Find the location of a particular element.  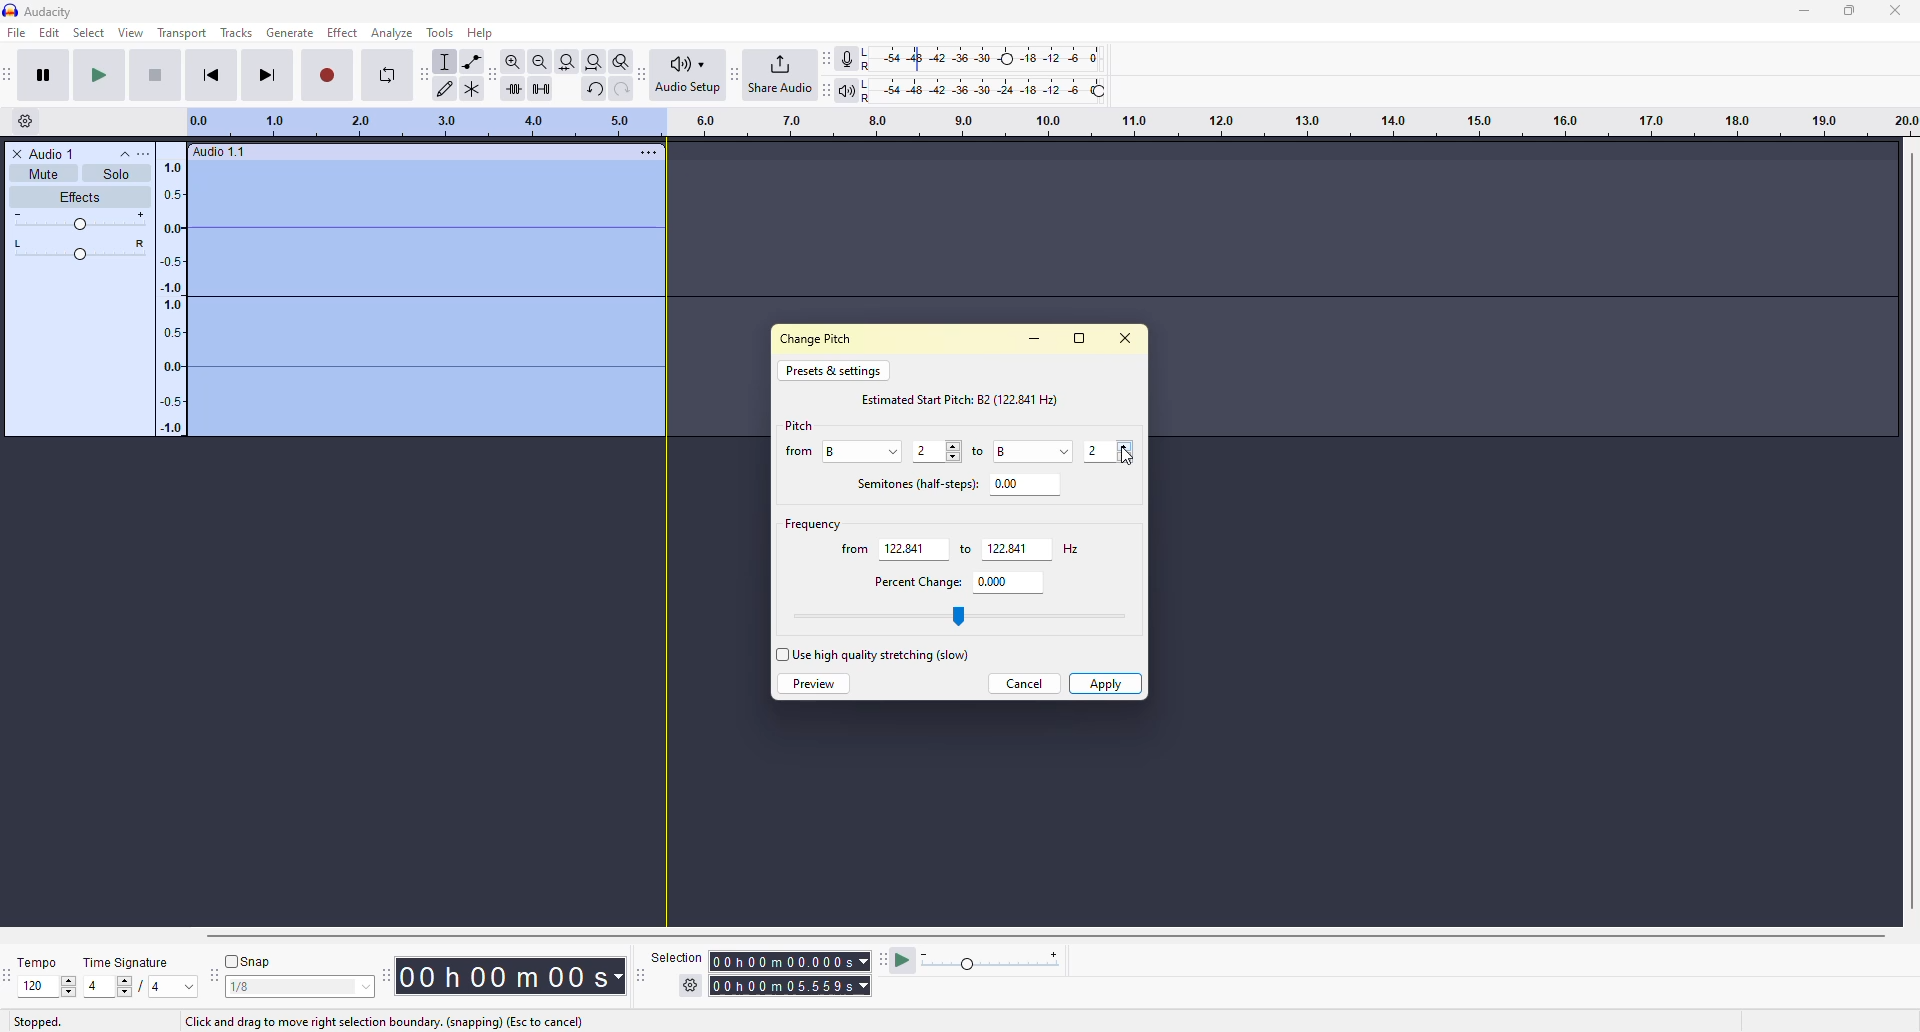

more is located at coordinates (151, 154).